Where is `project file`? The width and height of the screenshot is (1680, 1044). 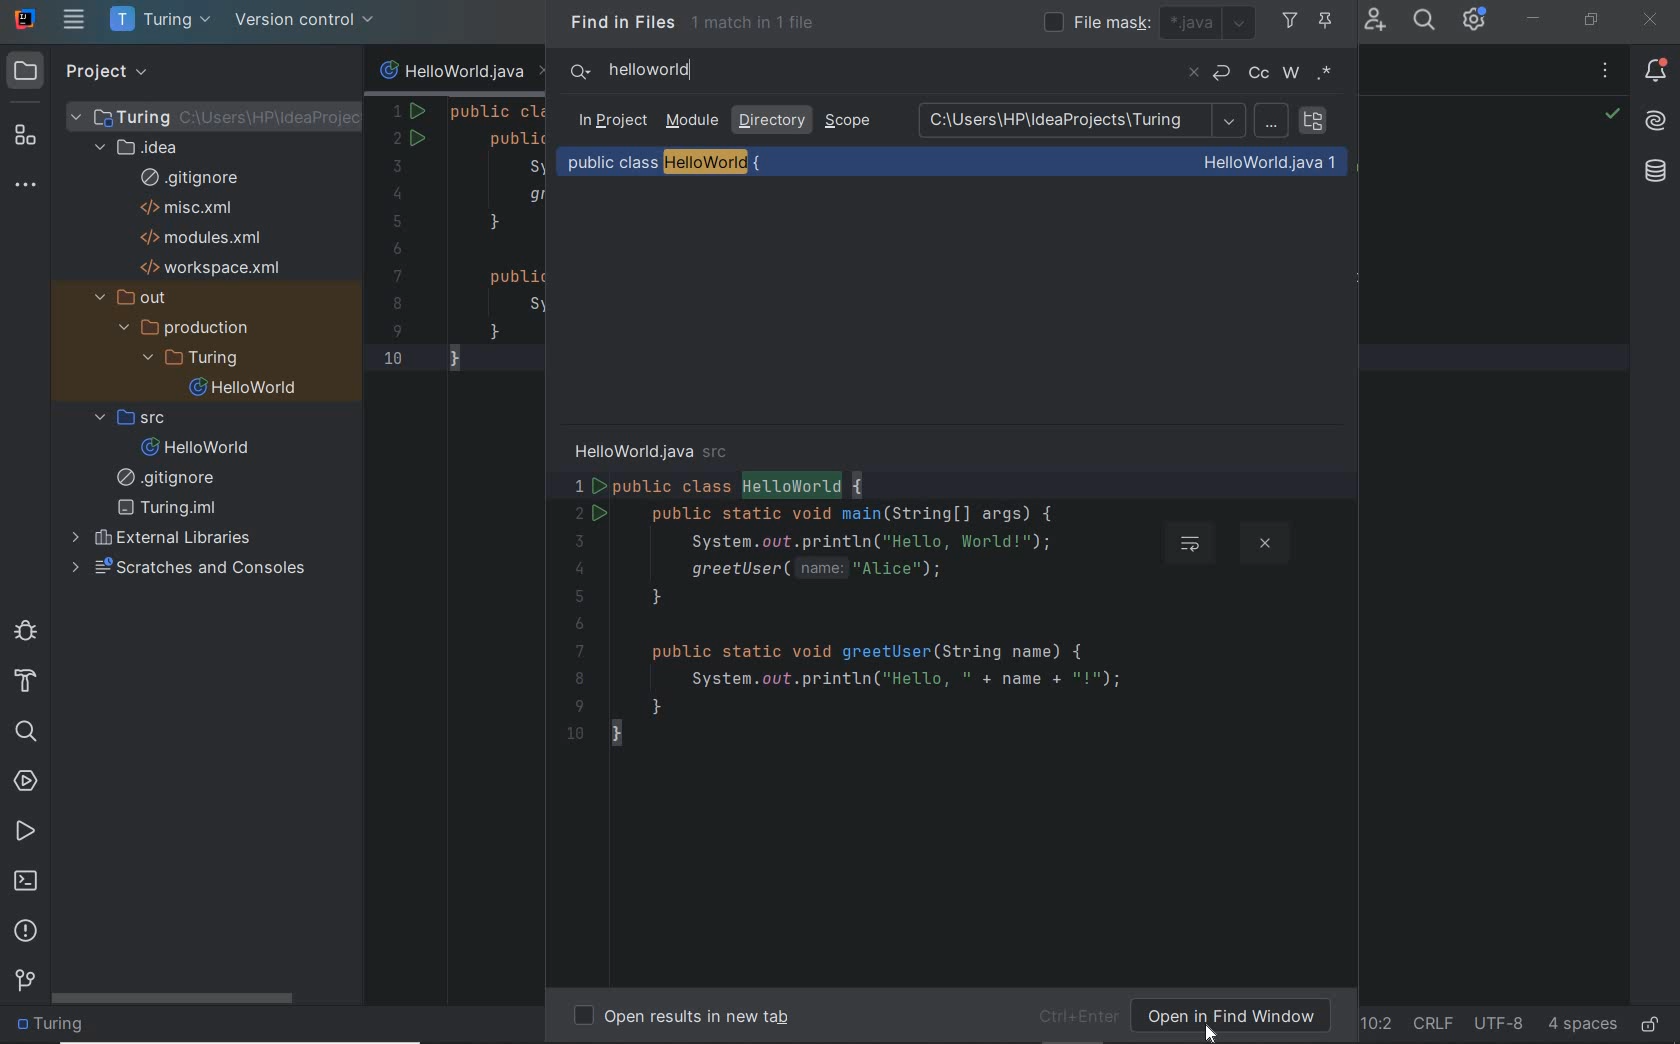
project file is located at coordinates (233, 115).